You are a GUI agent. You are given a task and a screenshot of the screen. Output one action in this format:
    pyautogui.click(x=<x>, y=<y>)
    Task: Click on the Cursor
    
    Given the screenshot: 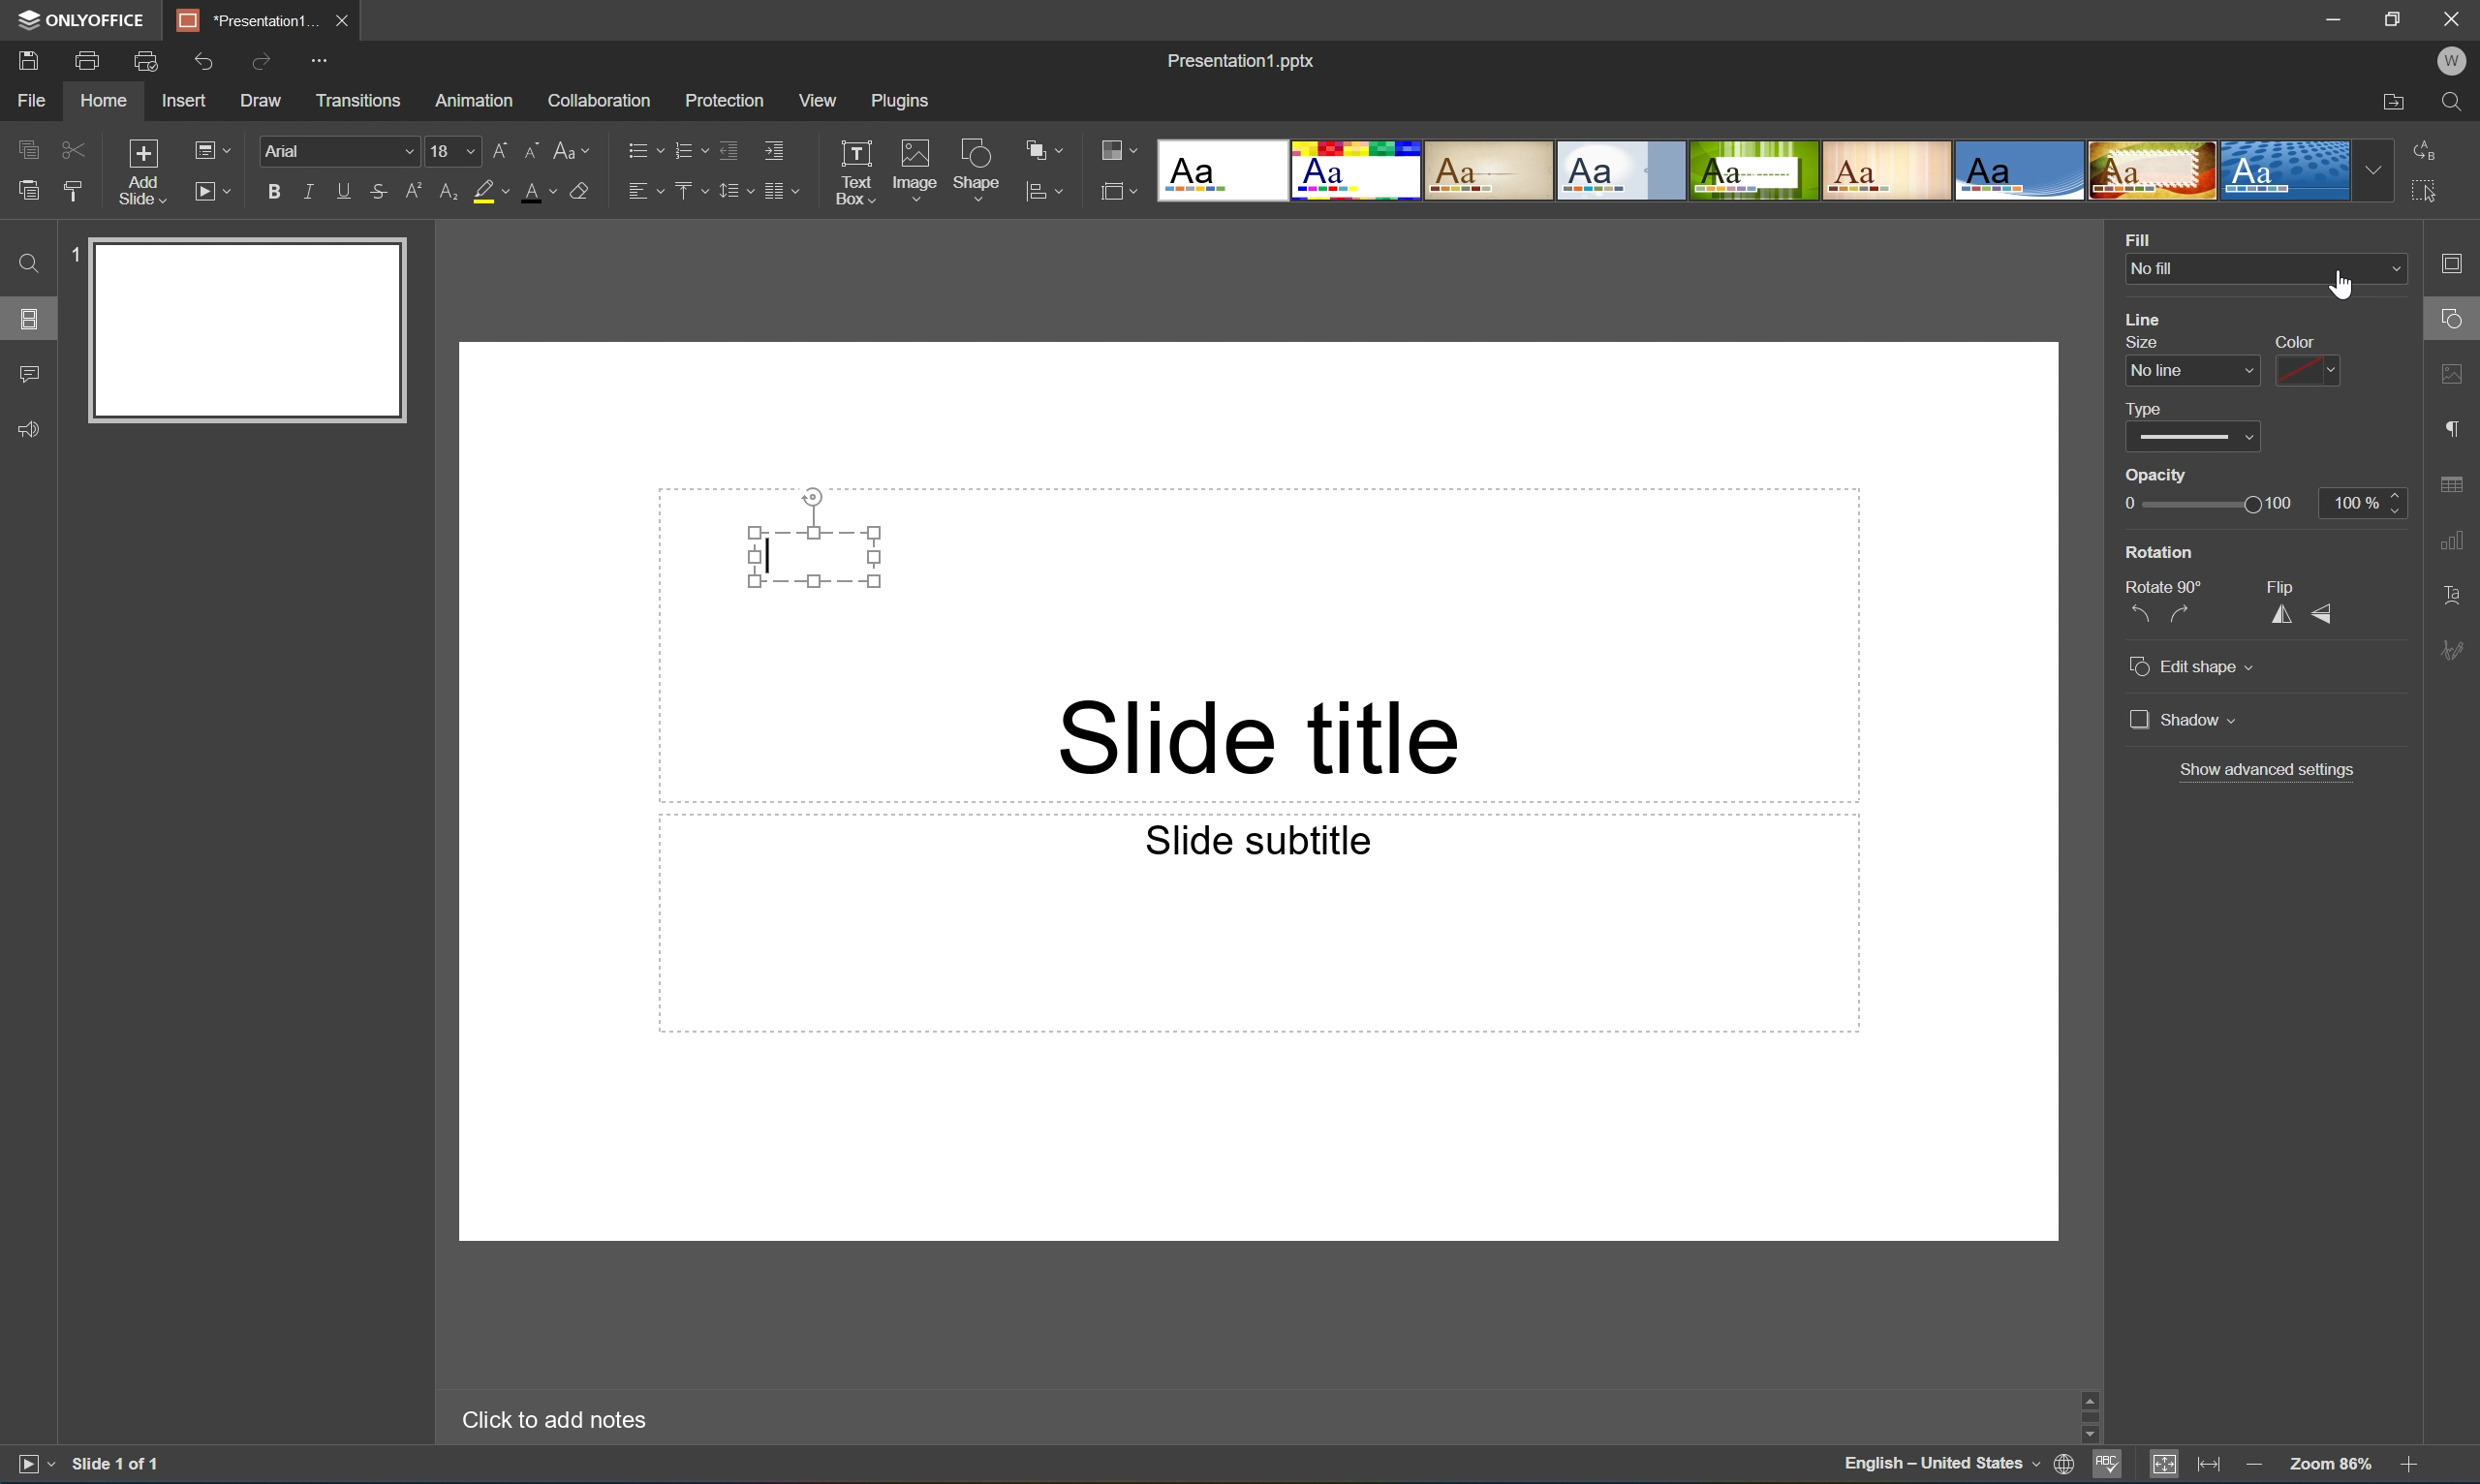 What is the action you would take?
    pyautogui.click(x=2345, y=286)
    